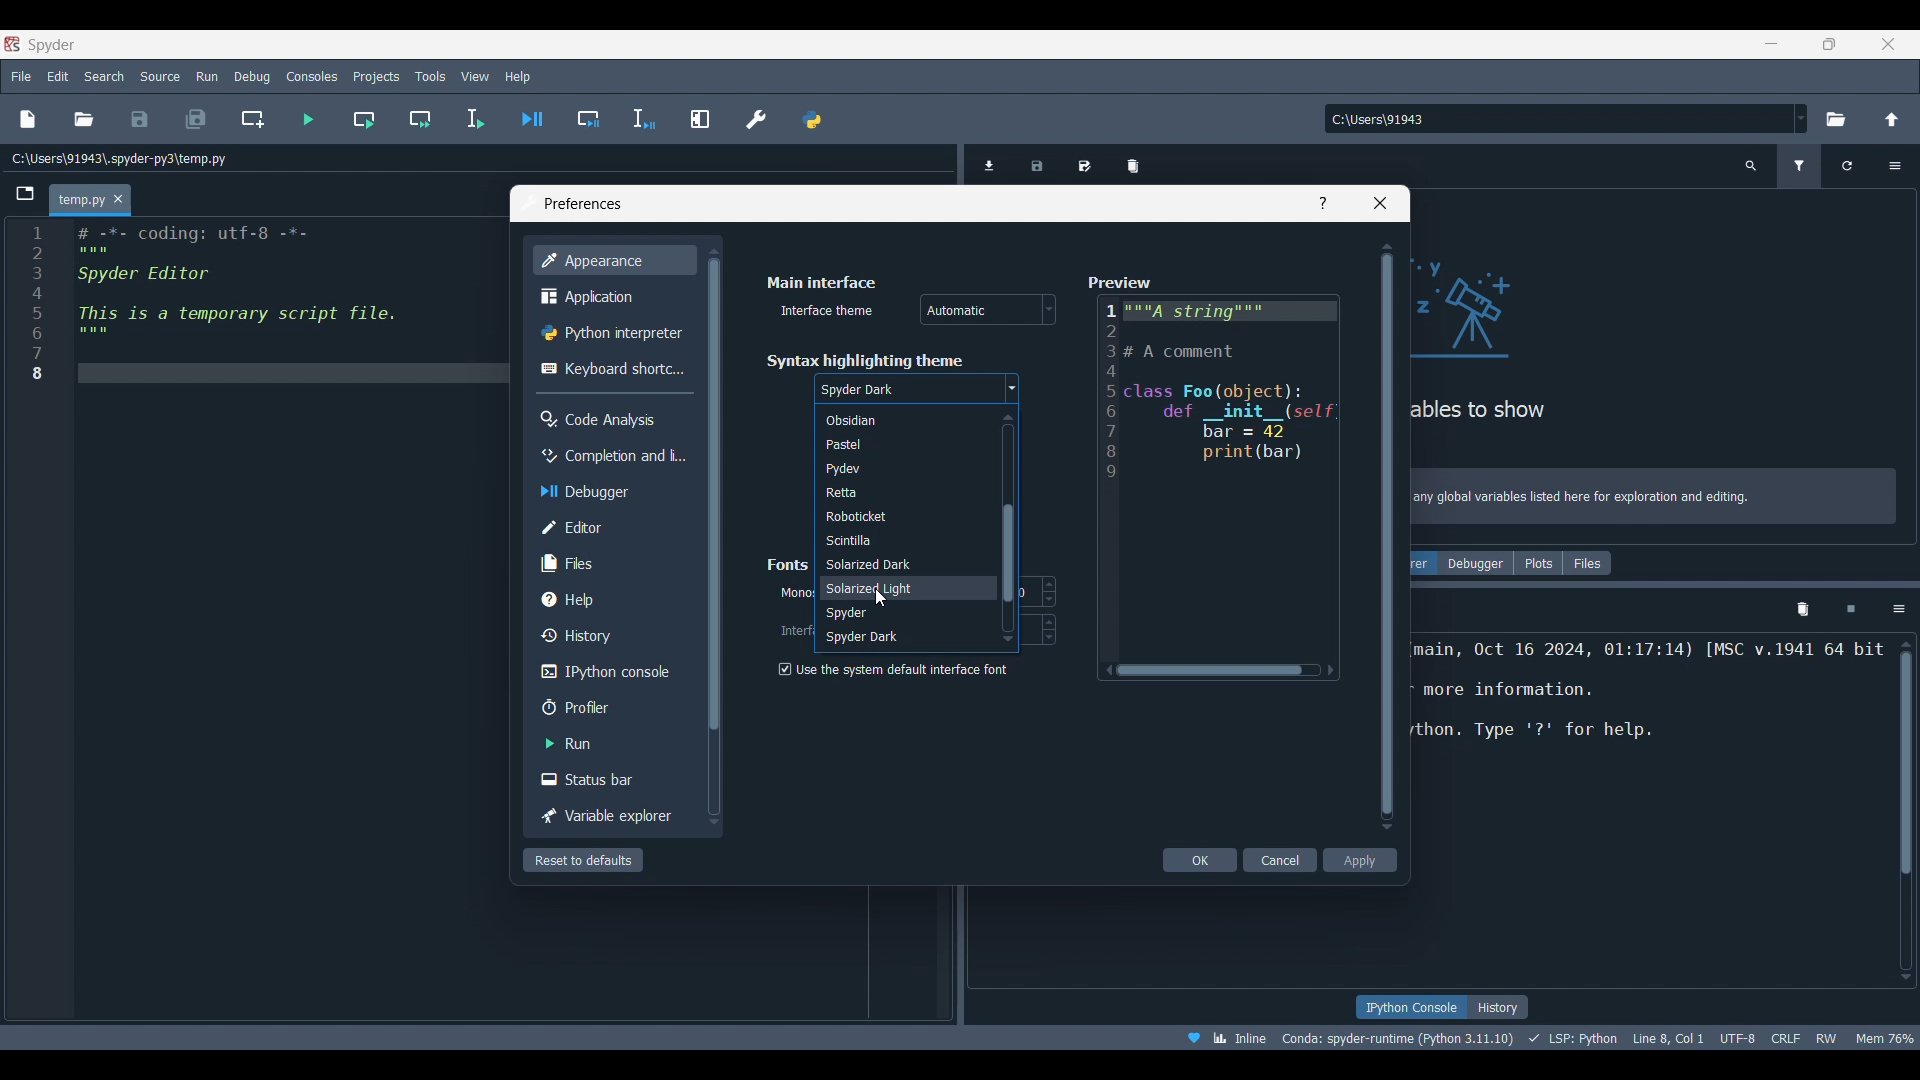 This screenshot has width=1920, height=1080. What do you see at coordinates (610, 564) in the screenshot?
I see `Files` at bounding box center [610, 564].